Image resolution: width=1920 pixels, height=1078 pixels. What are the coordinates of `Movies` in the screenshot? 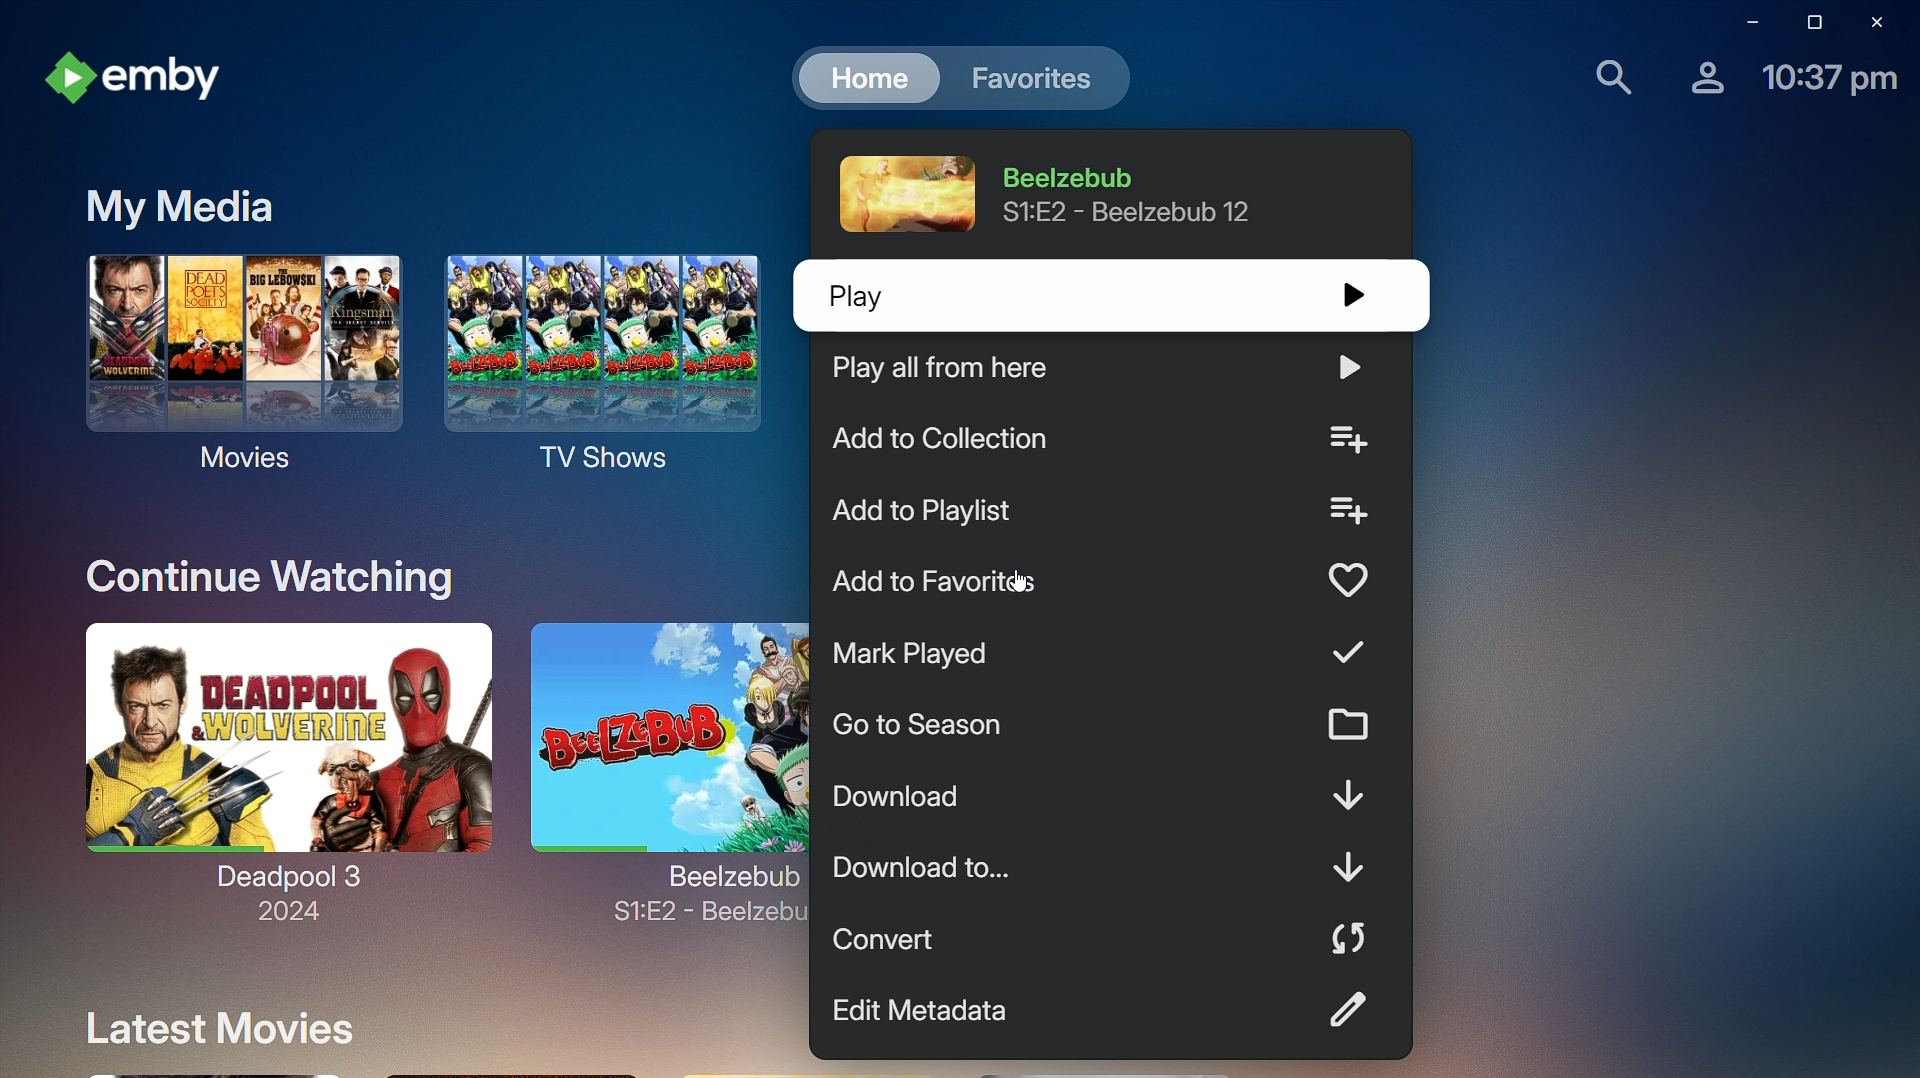 It's located at (234, 365).